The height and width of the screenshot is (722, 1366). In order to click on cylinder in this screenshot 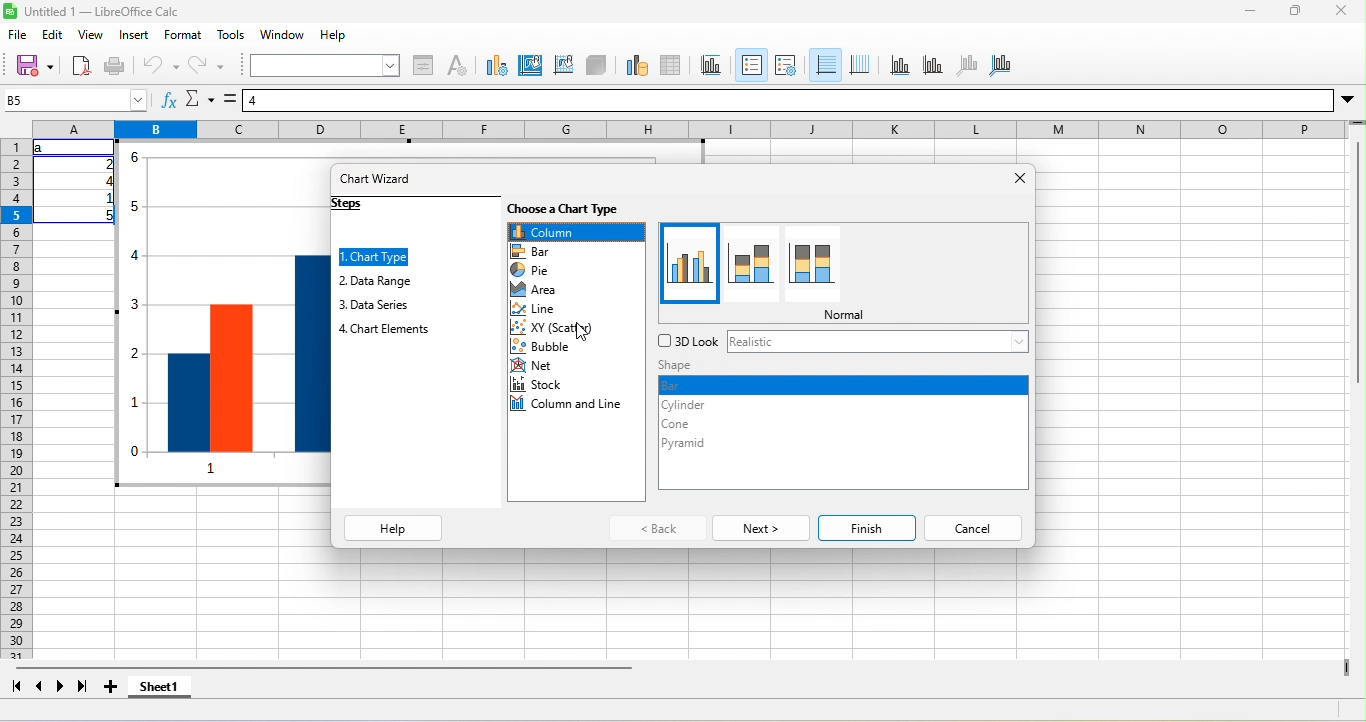, I will do `click(685, 405)`.